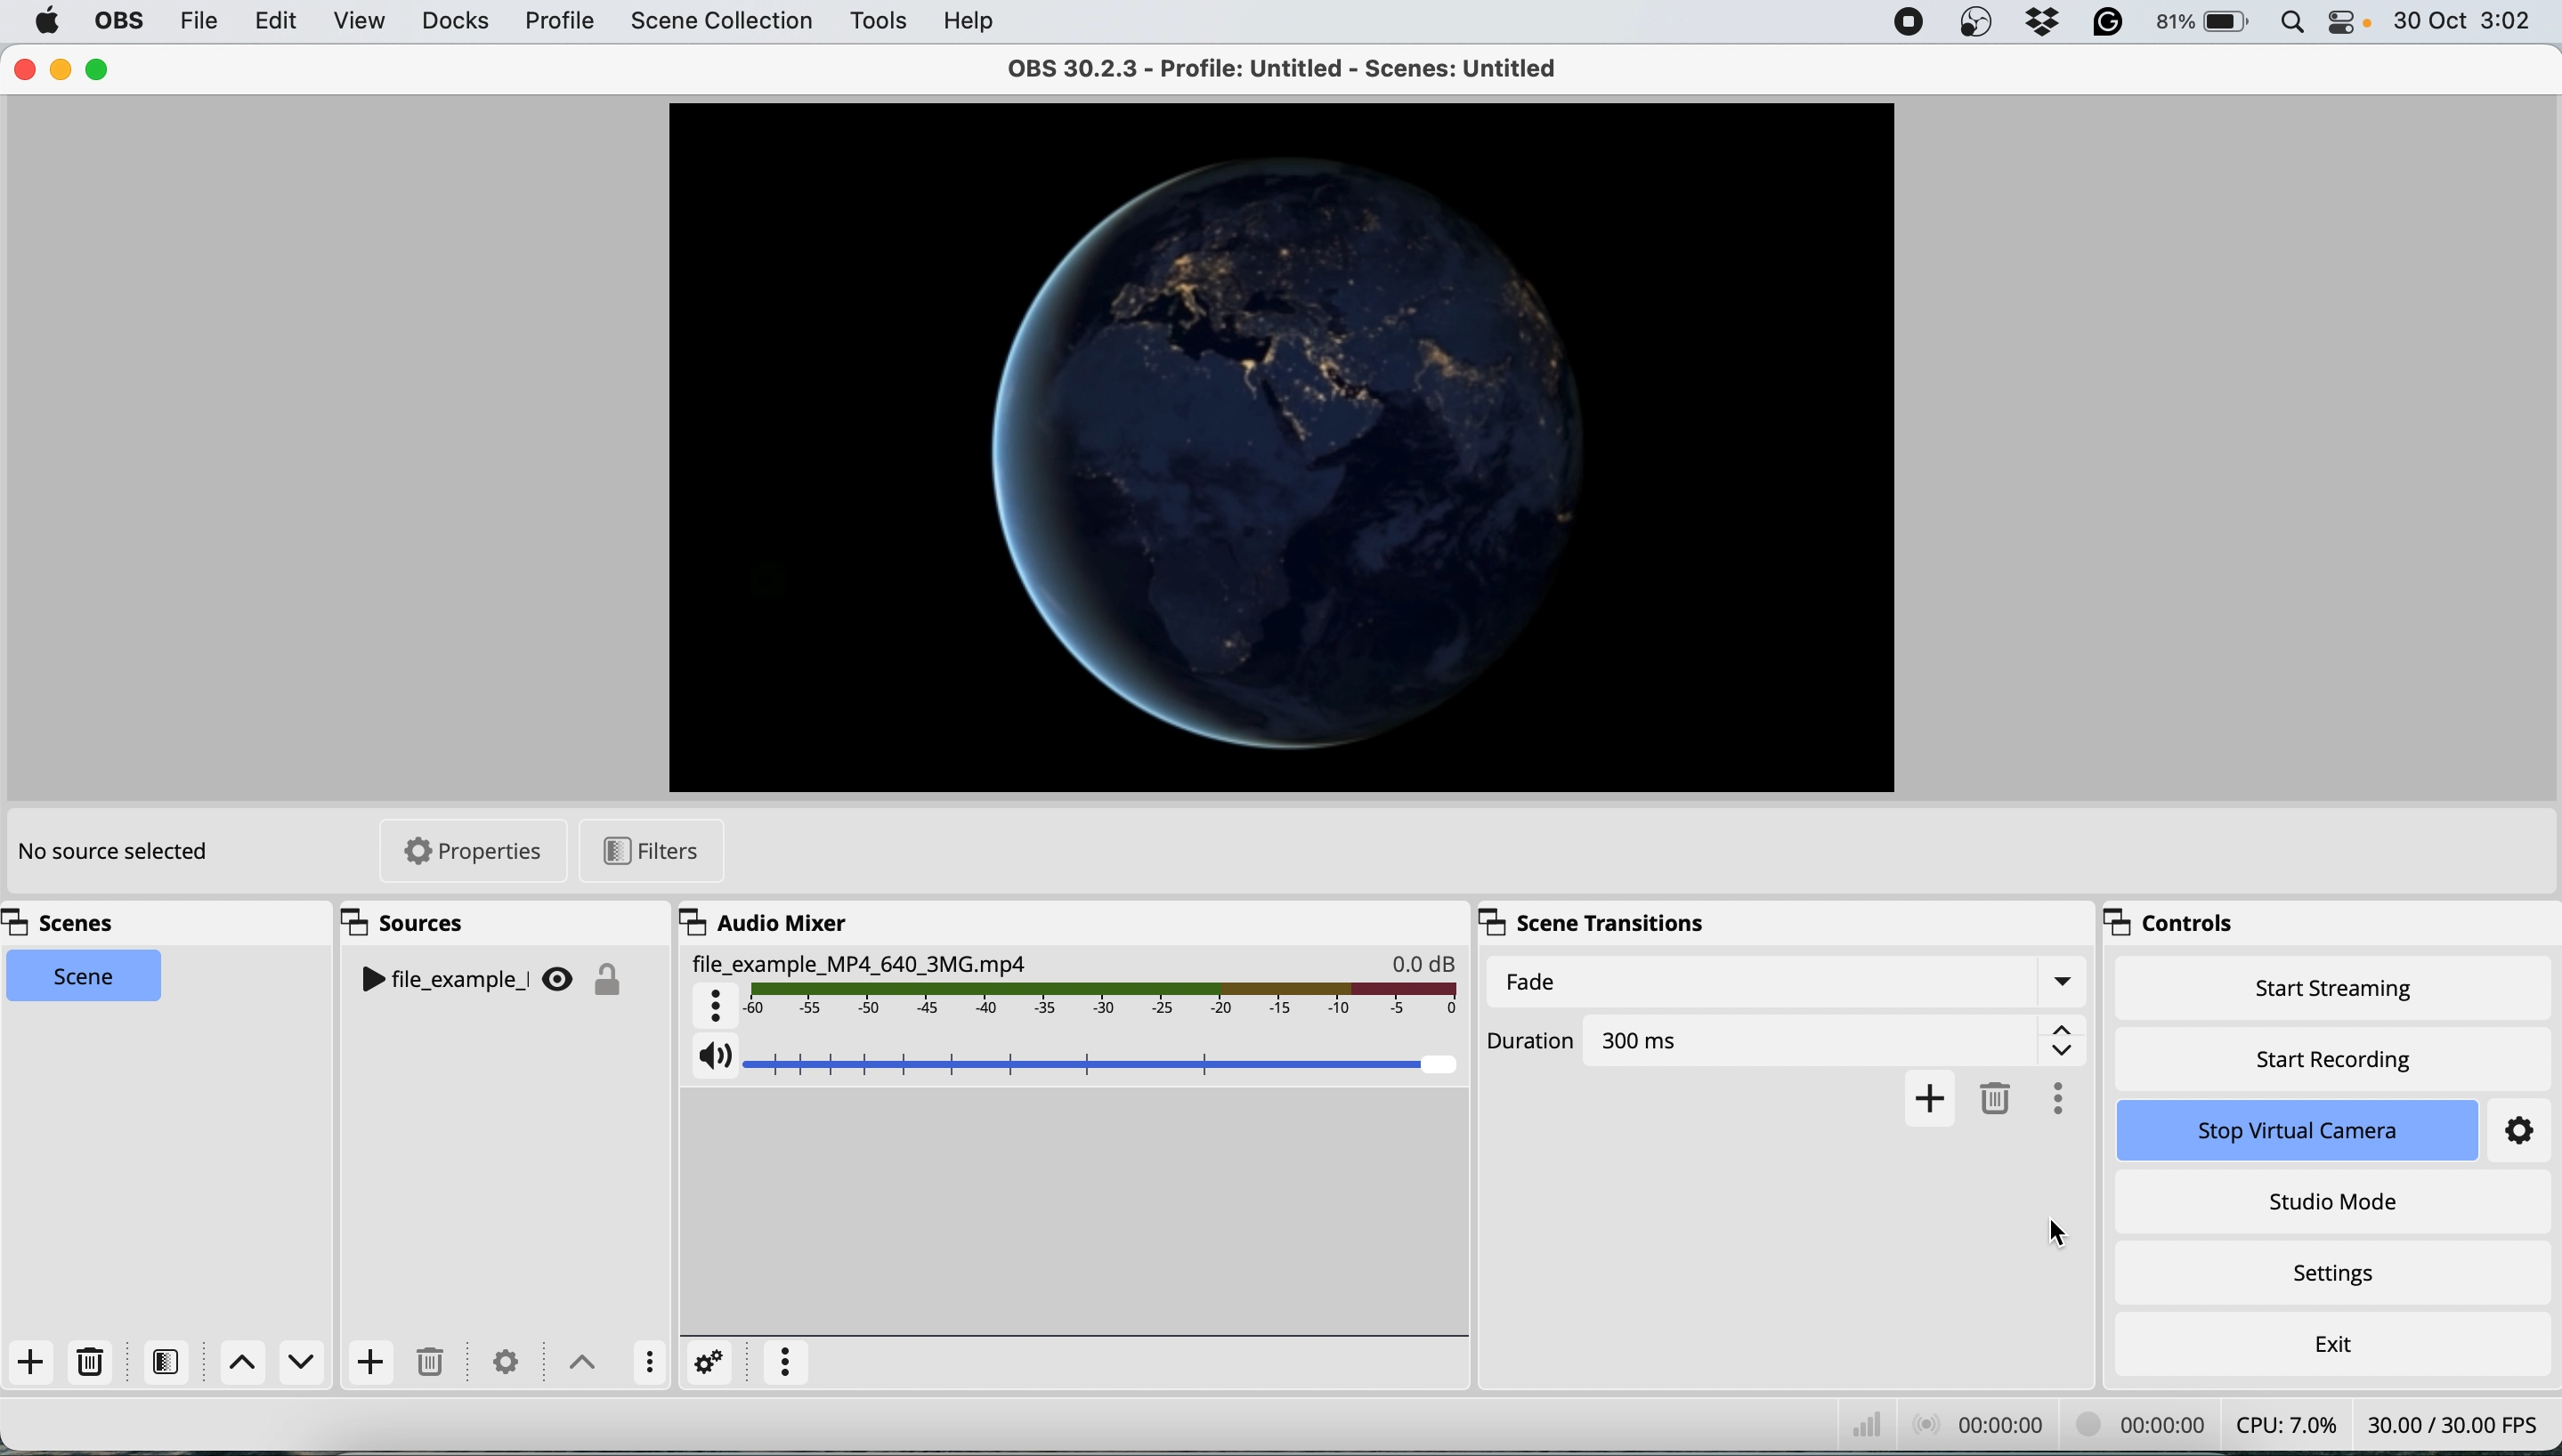  I want to click on exit, so click(2340, 1347).